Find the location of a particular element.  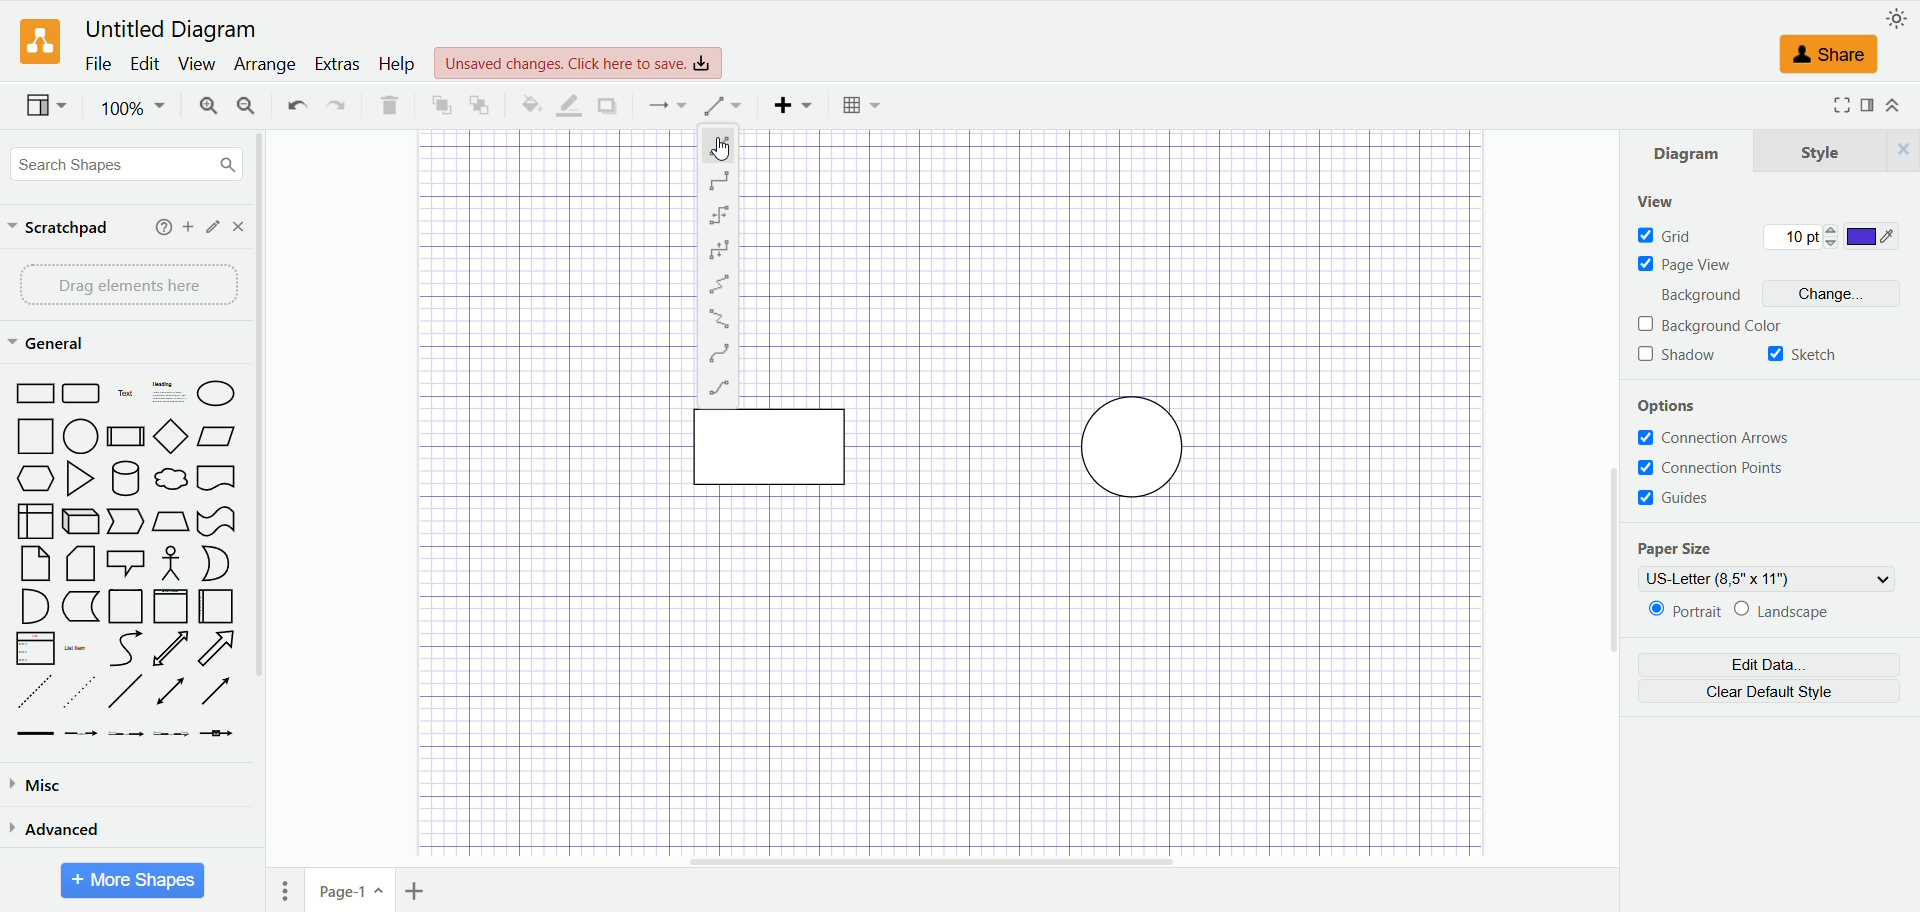

Simple Waypoint is located at coordinates (720, 252).